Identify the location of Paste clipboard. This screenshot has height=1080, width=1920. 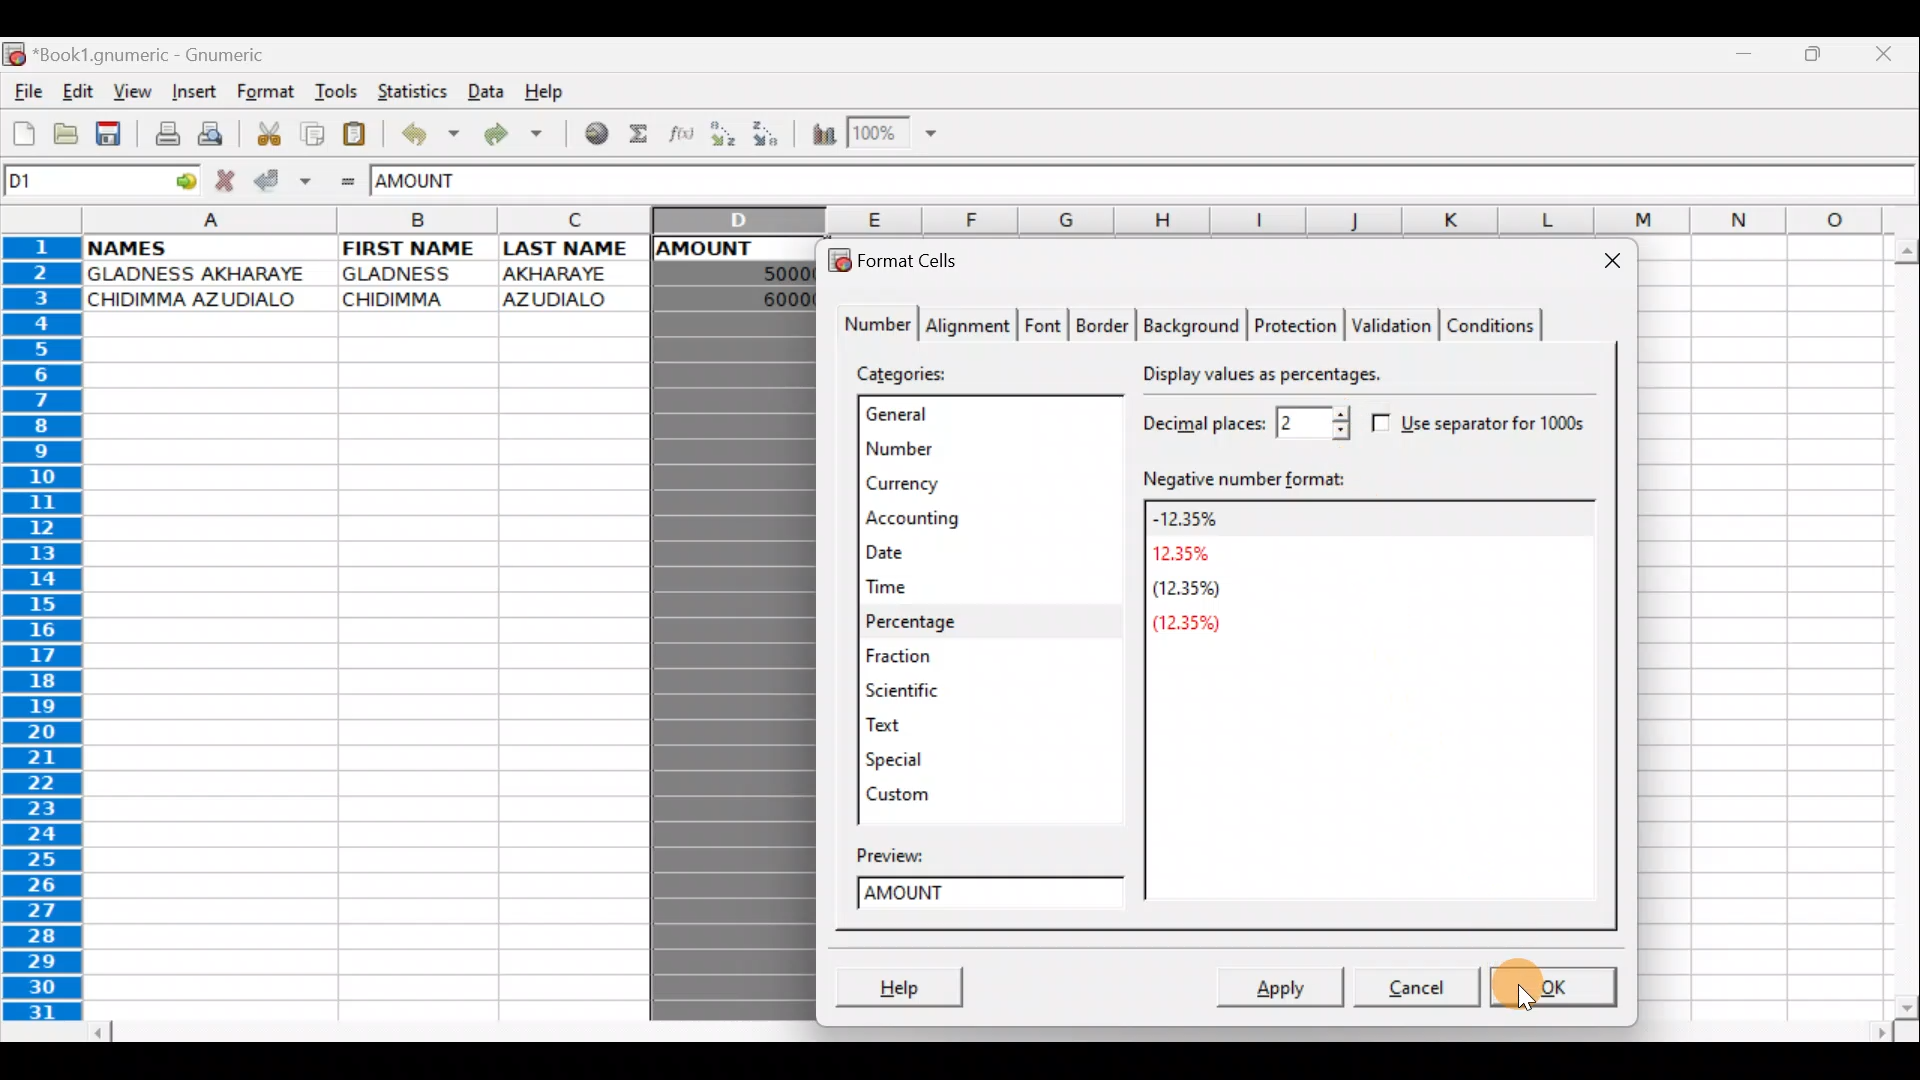
(358, 132).